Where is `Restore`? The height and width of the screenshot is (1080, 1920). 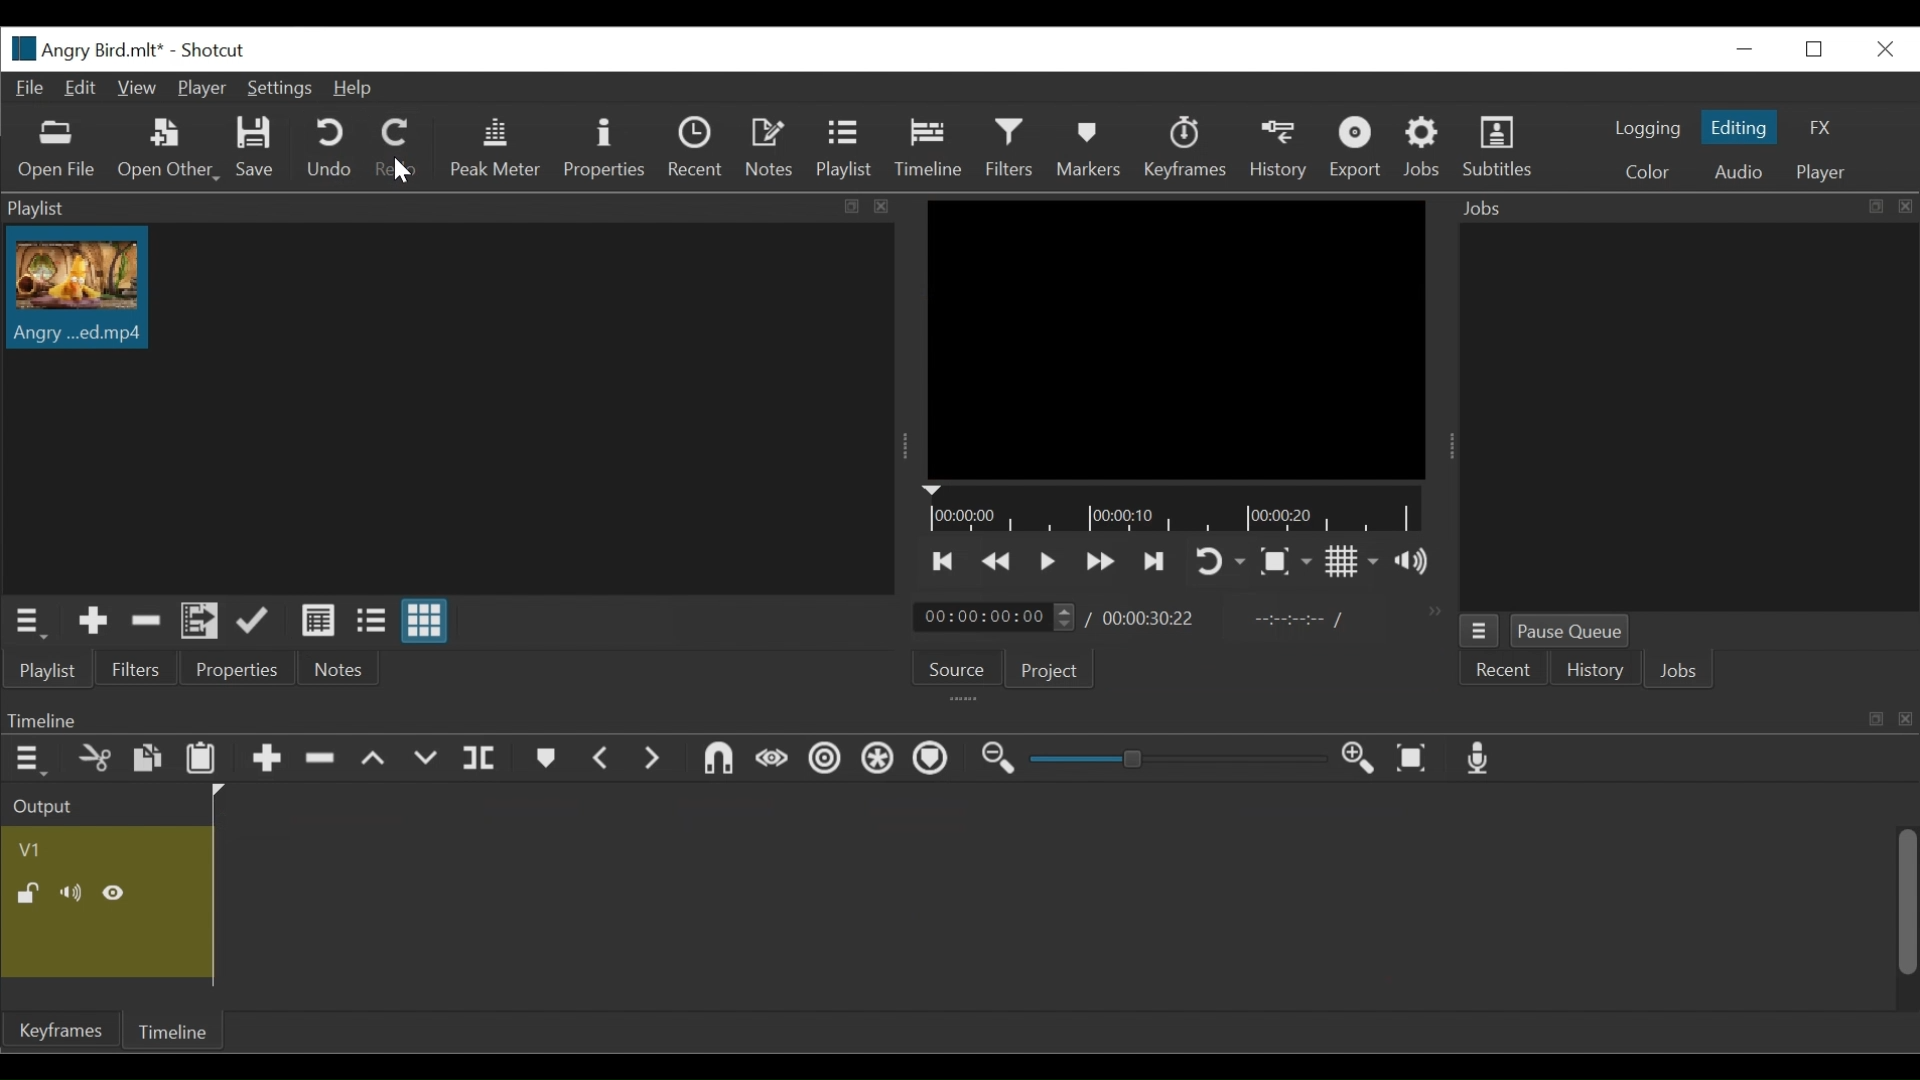 Restore is located at coordinates (1819, 49).